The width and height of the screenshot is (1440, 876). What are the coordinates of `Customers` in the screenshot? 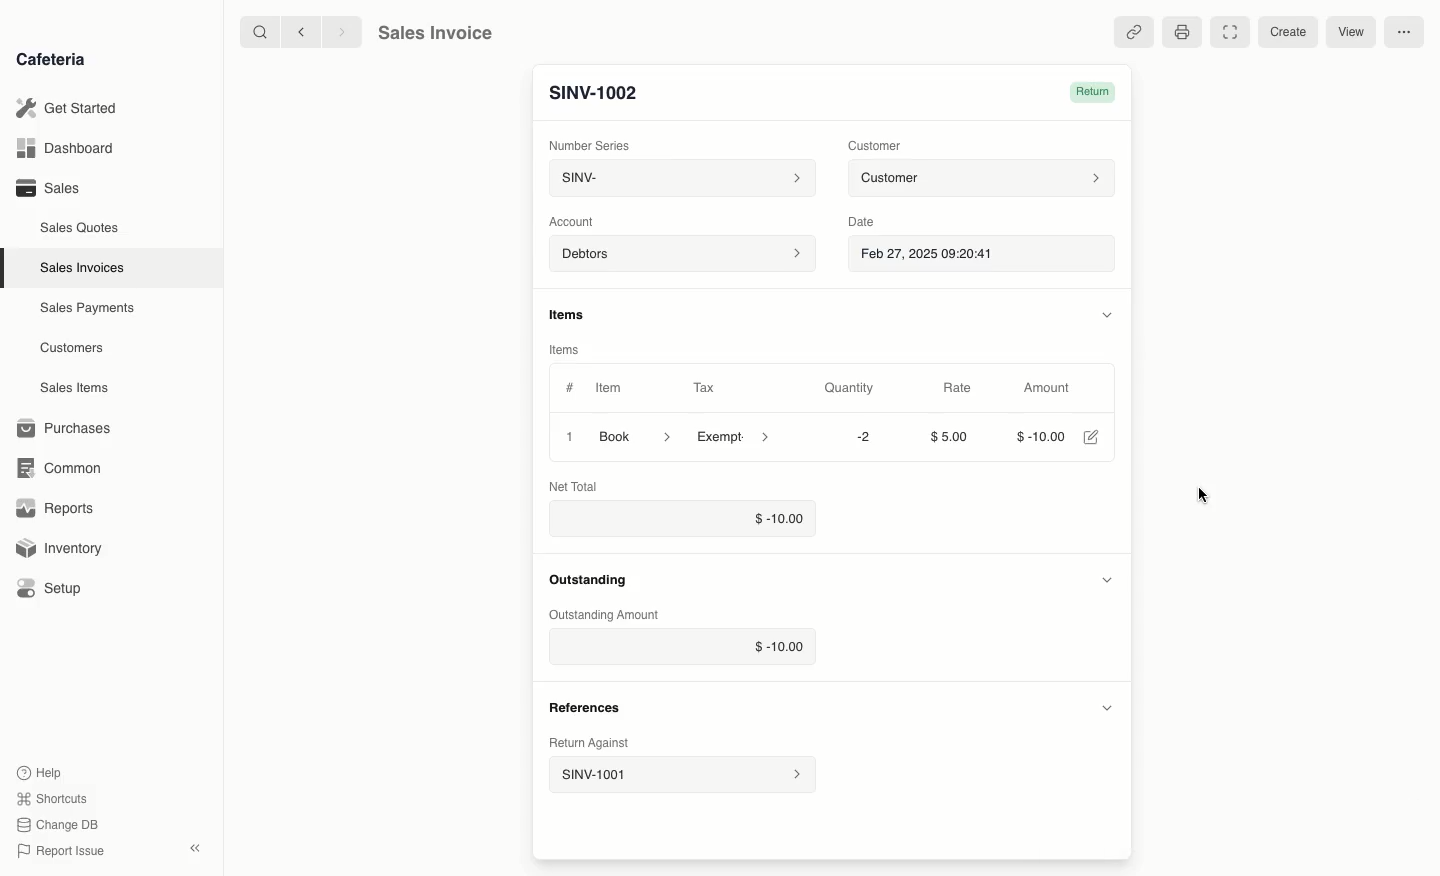 It's located at (72, 349).